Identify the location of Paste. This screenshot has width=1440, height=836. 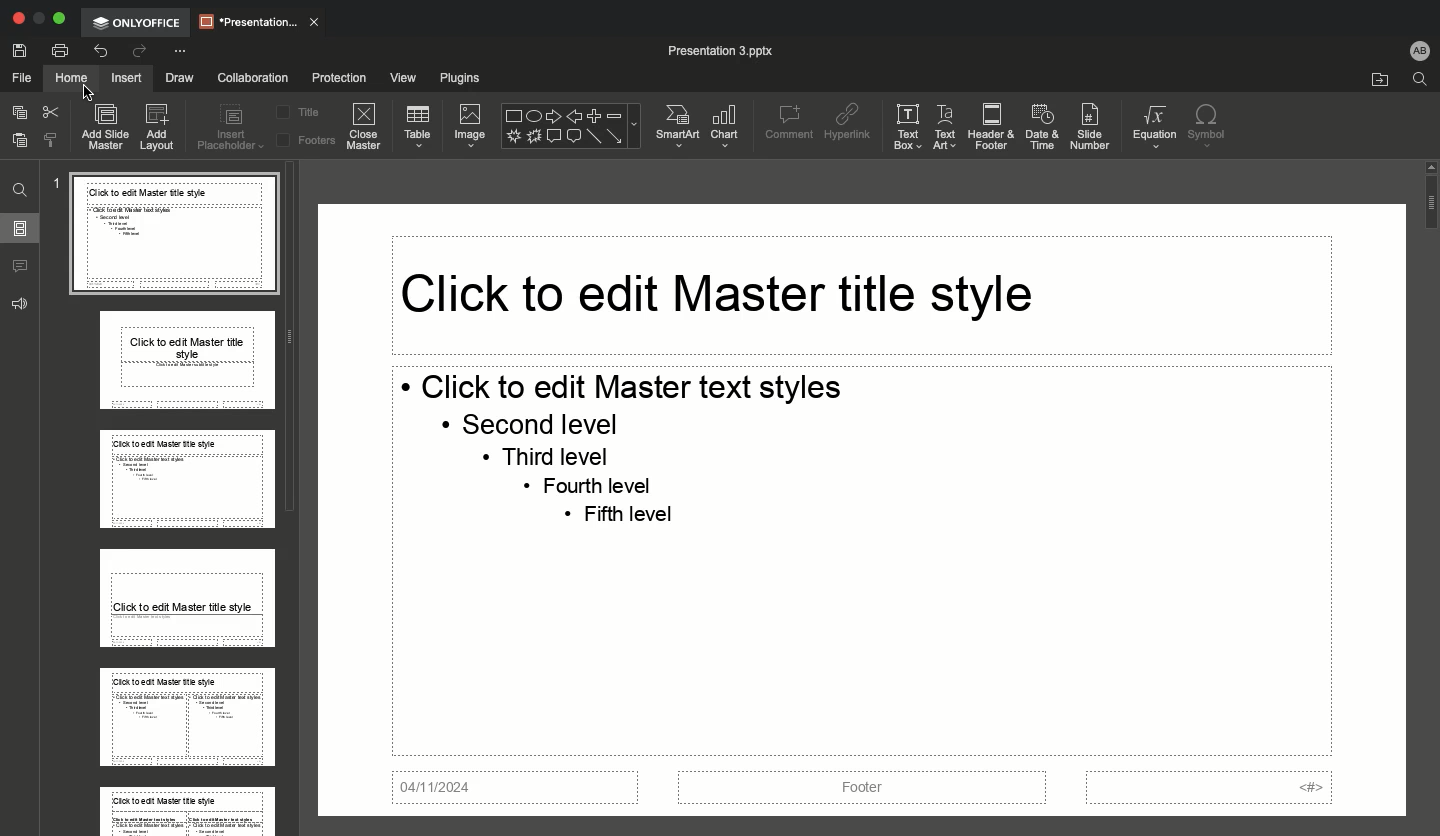
(21, 142).